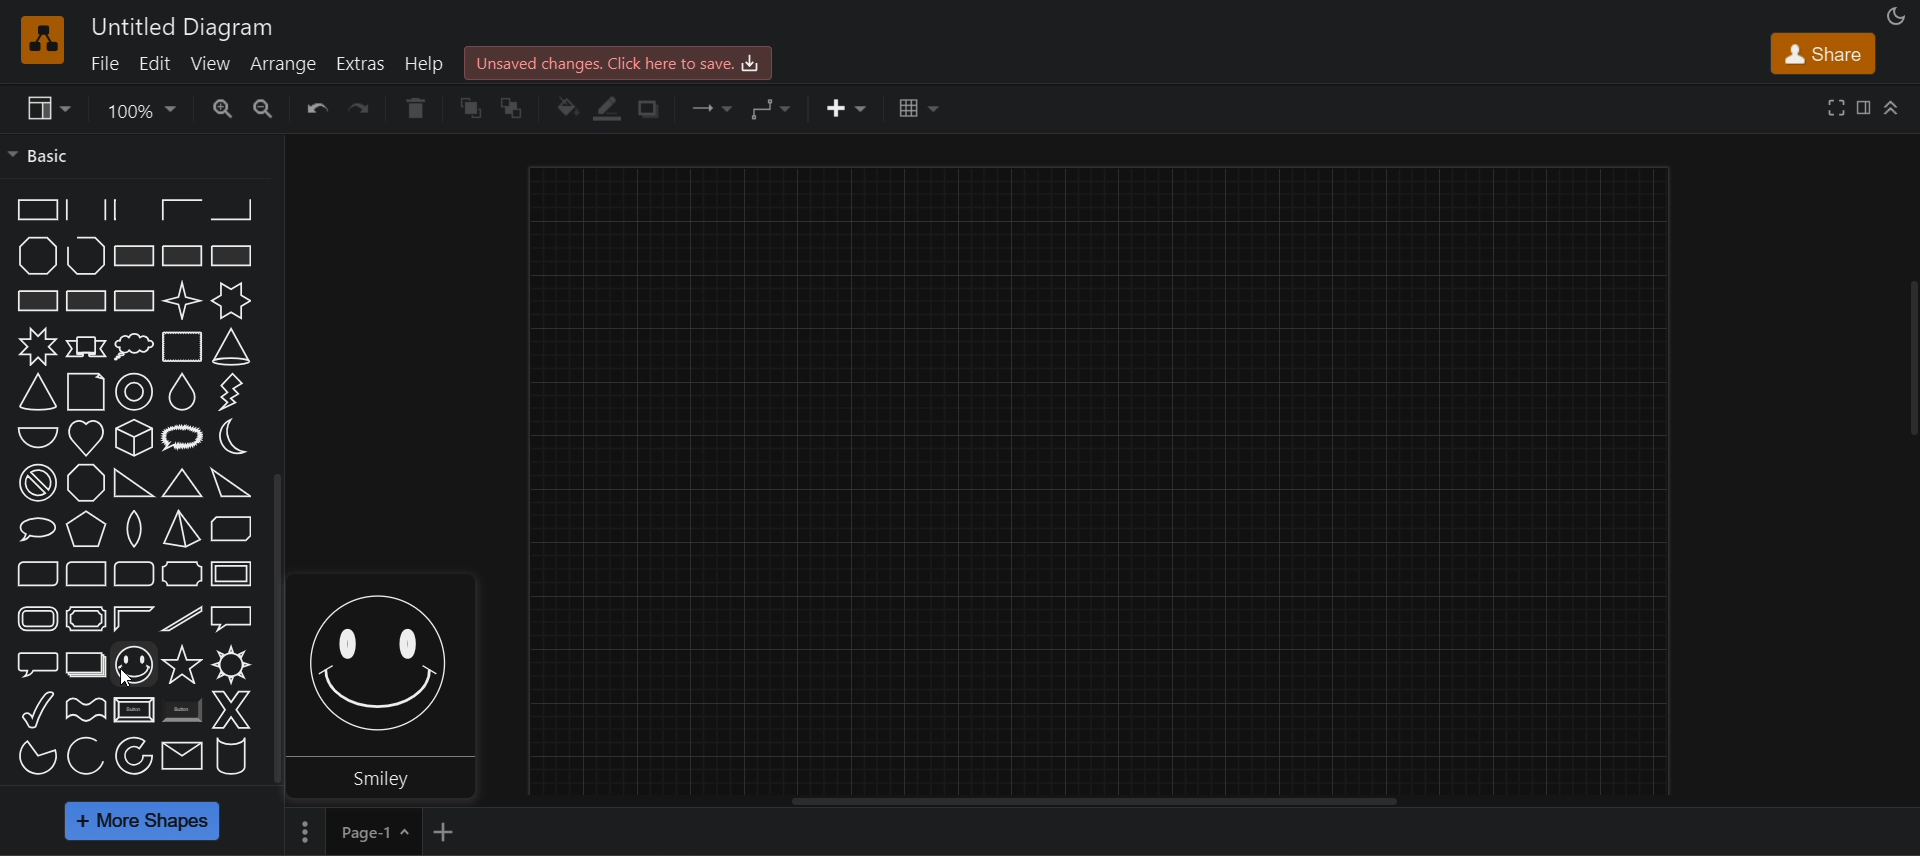  What do you see at coordinates (411, 105) in the screenshot?
I see `delete` at bounding box center [411, 105].